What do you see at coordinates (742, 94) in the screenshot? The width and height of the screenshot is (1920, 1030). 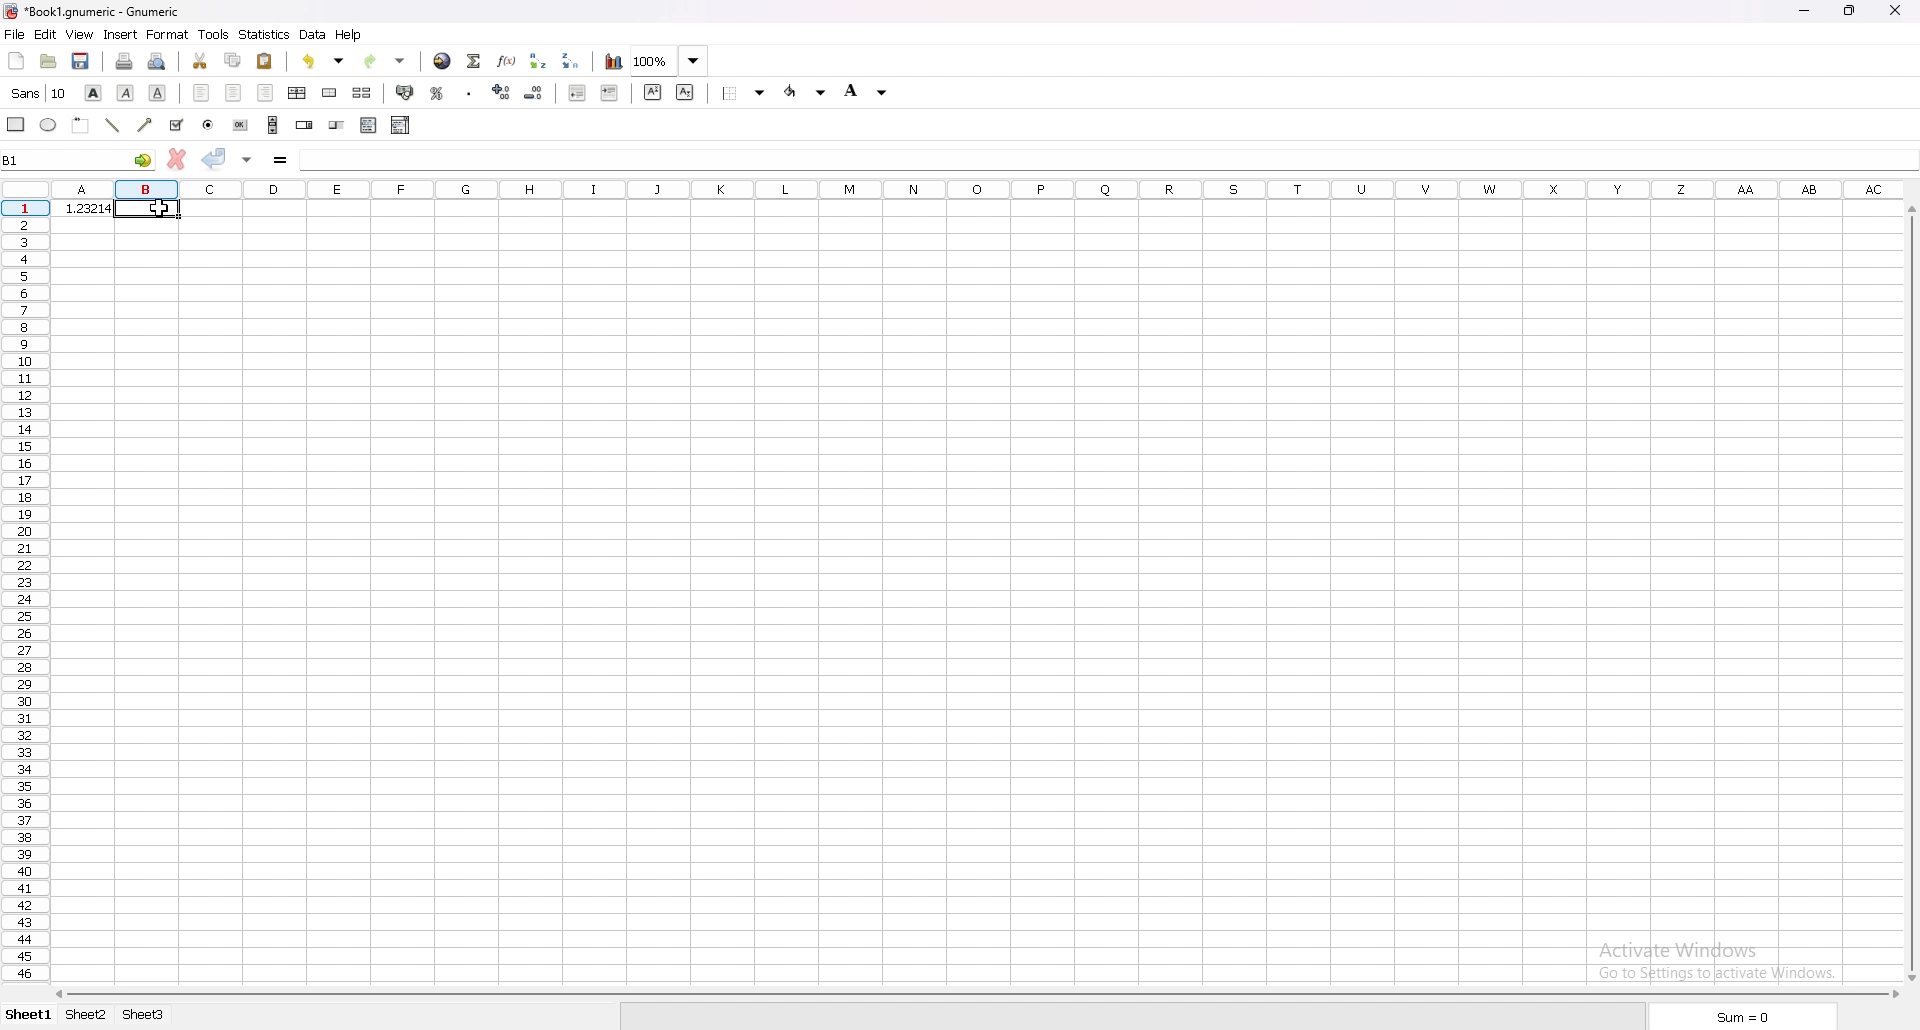 I see `border` at bounding box center [742, 94].